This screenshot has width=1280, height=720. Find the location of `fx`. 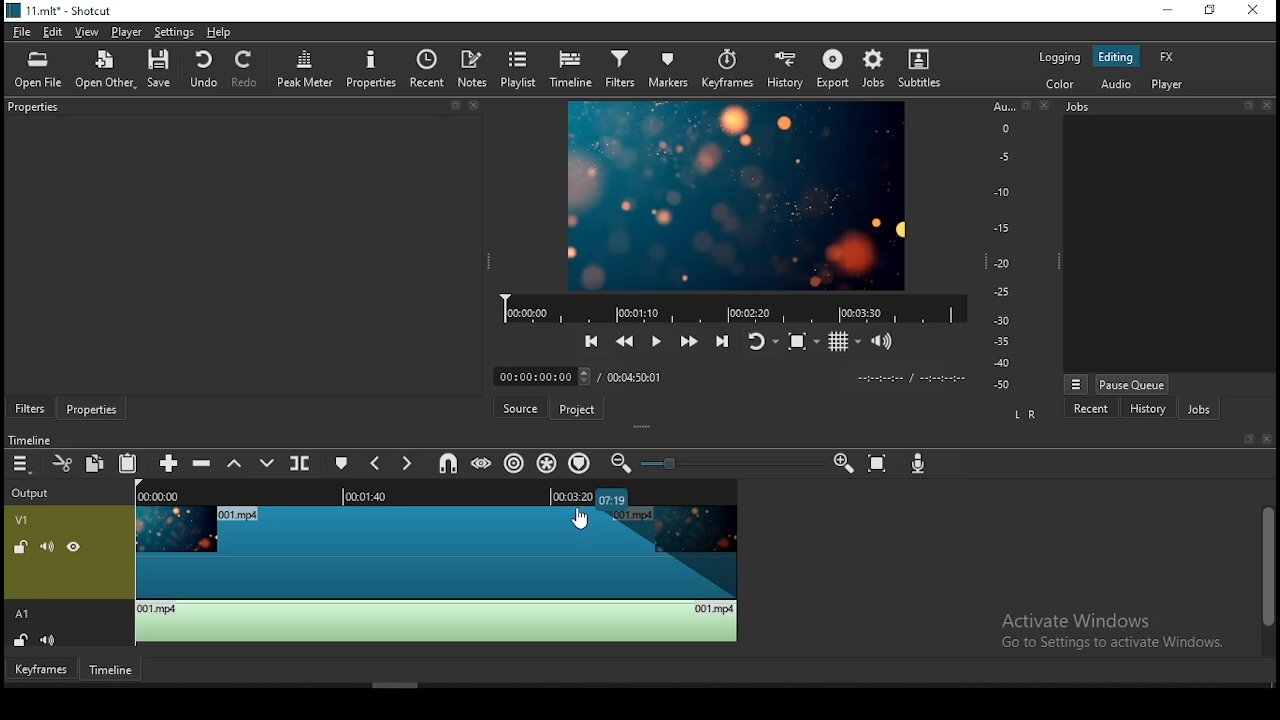

fx is located at coordinates (1166, 56).